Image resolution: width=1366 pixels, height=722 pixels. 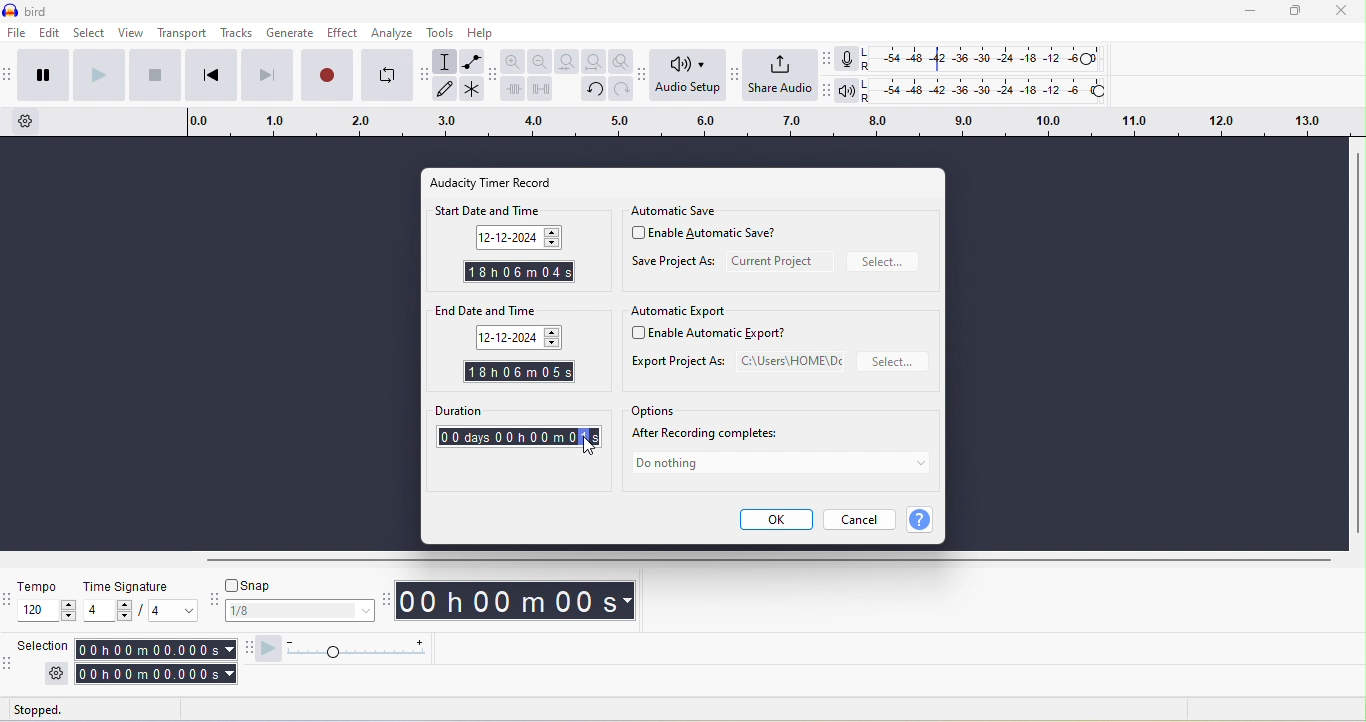 What do you see at coordinates (848, 59) in the screenshot?
I see `record meter` at bounding box center [848, 59].